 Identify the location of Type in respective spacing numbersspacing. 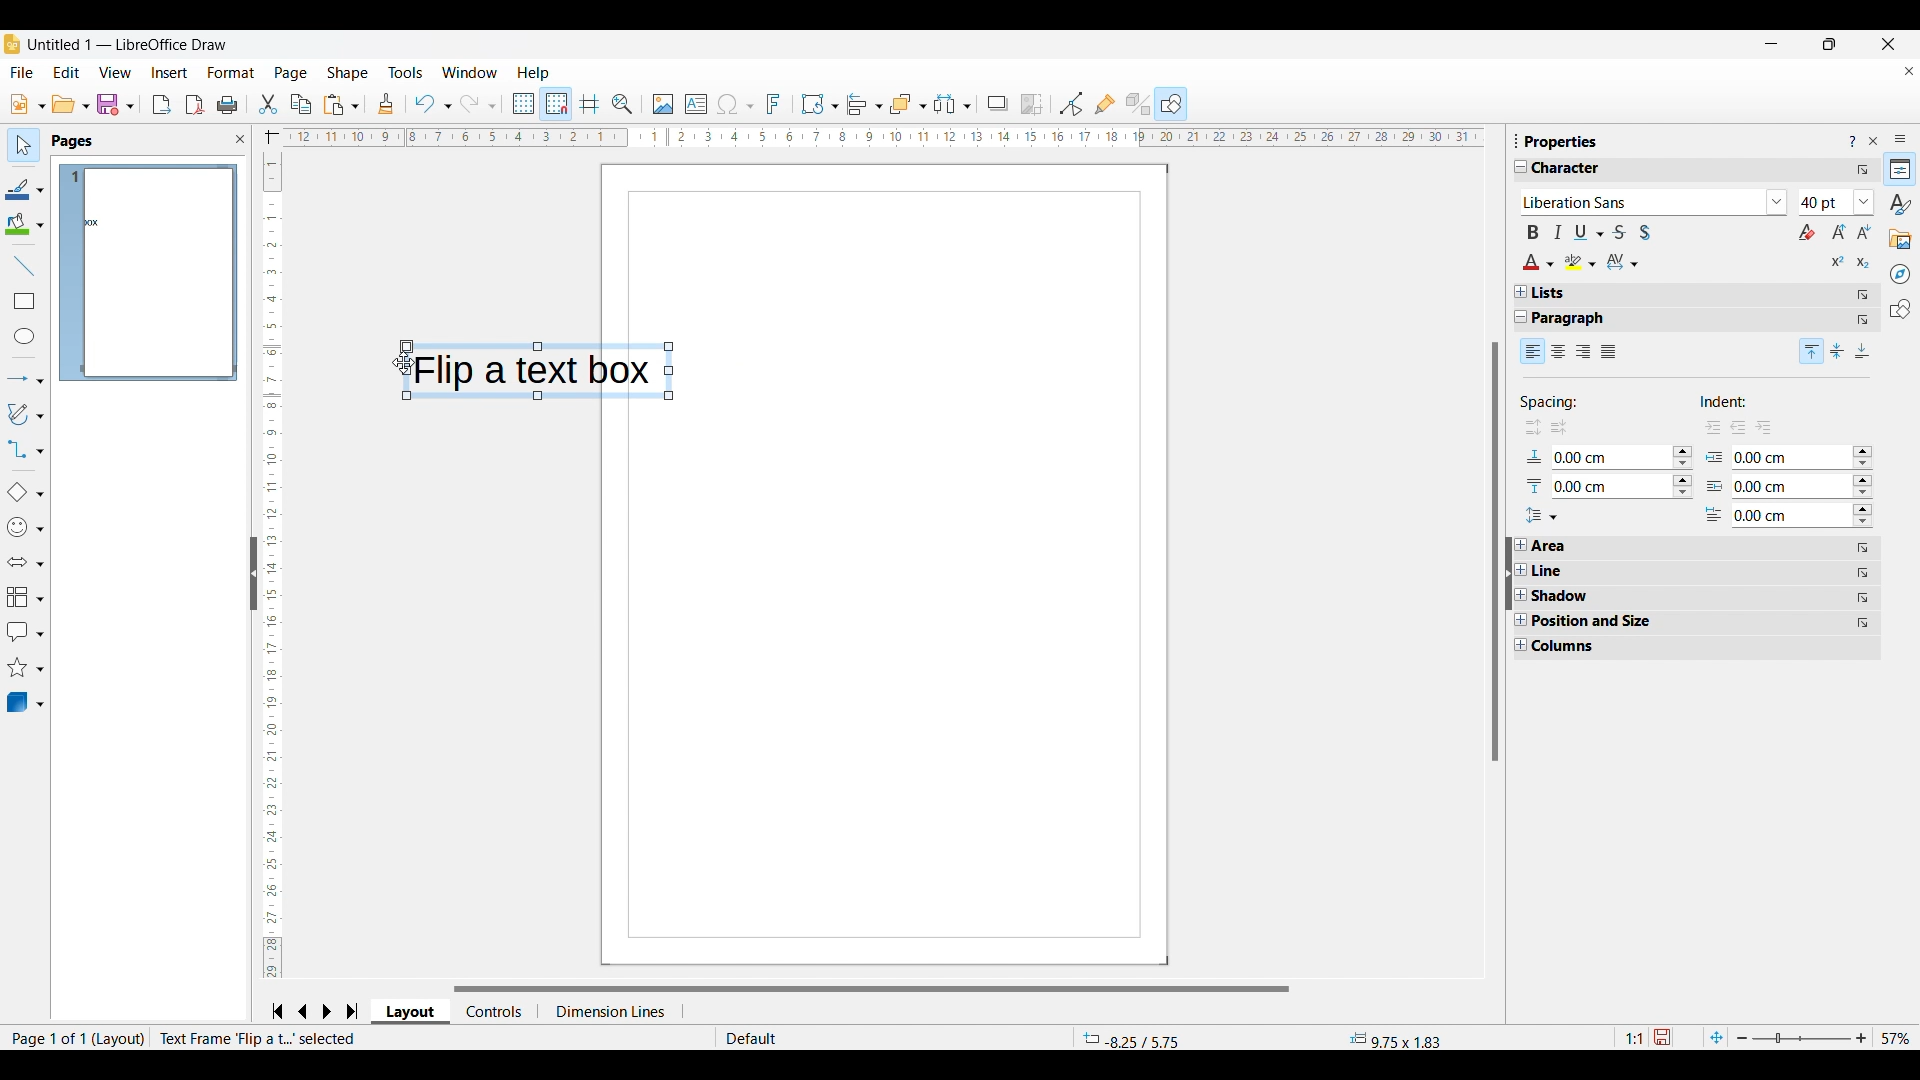
(1594, 487).